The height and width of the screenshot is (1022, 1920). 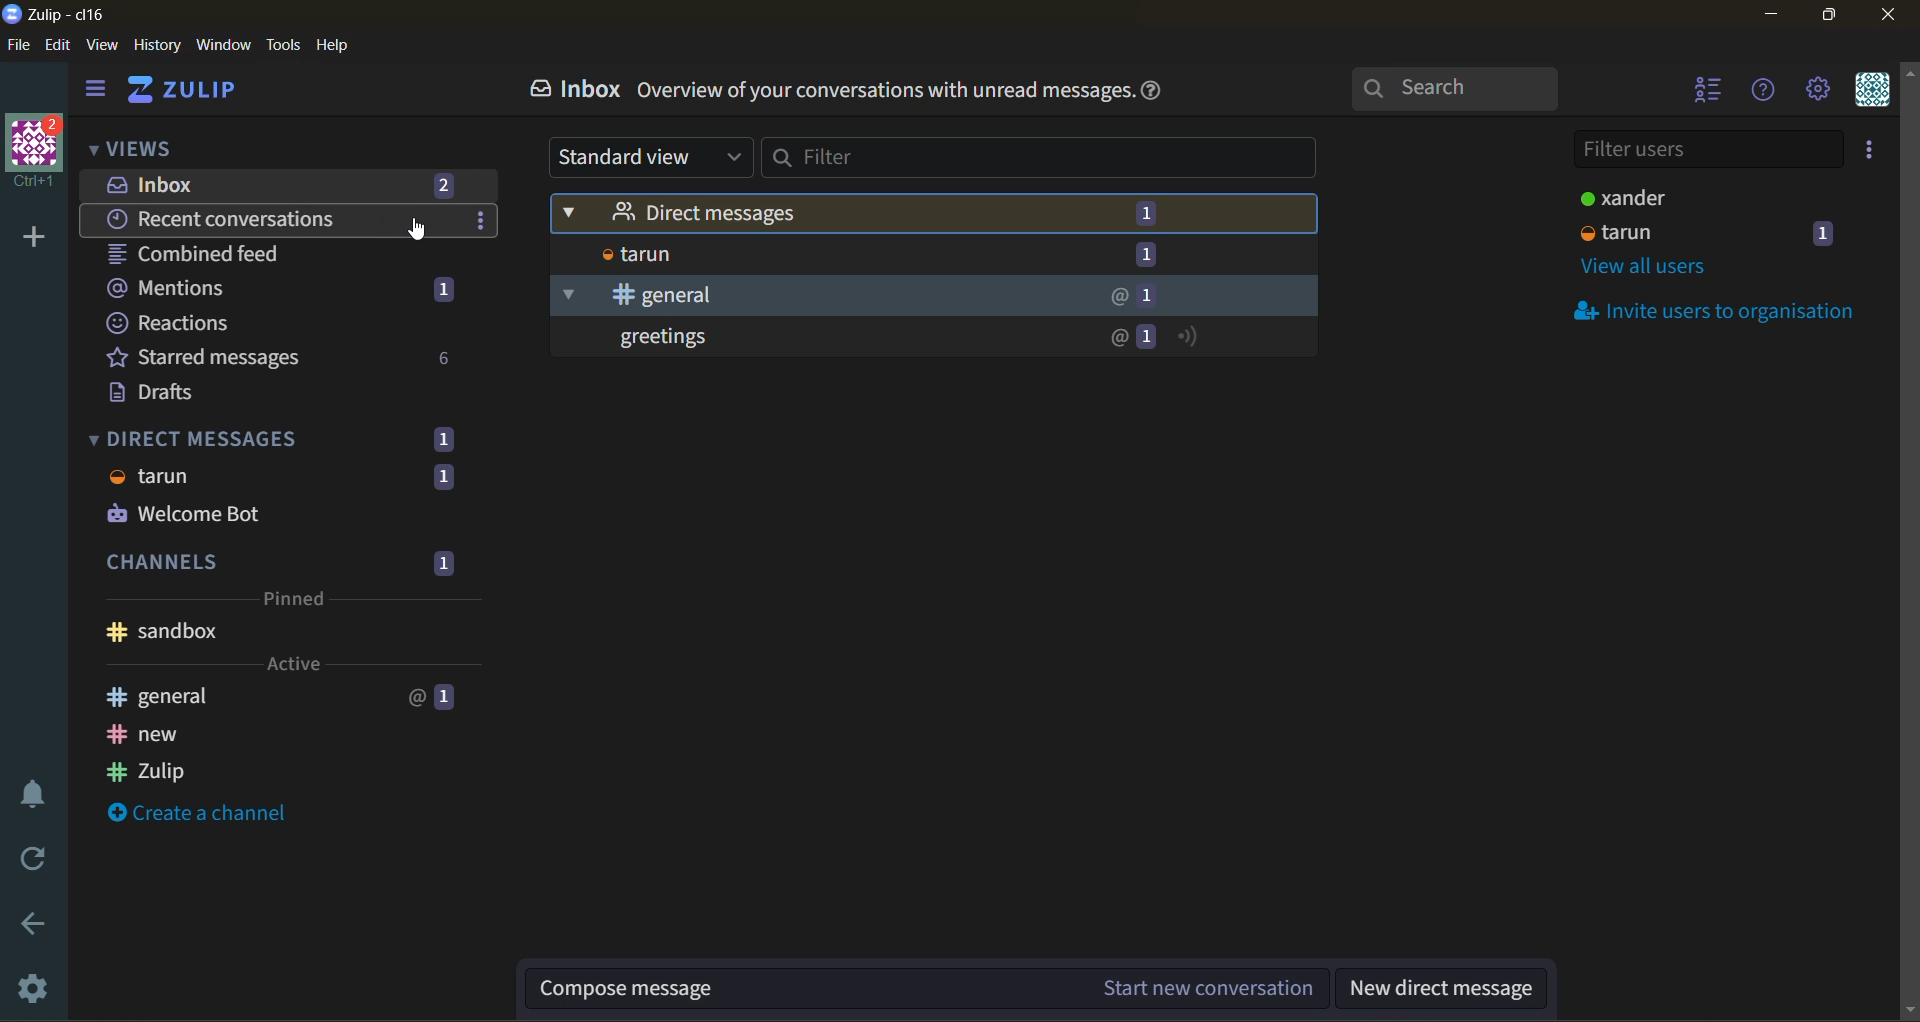 I want to click on window, so click(x=223, y=45).